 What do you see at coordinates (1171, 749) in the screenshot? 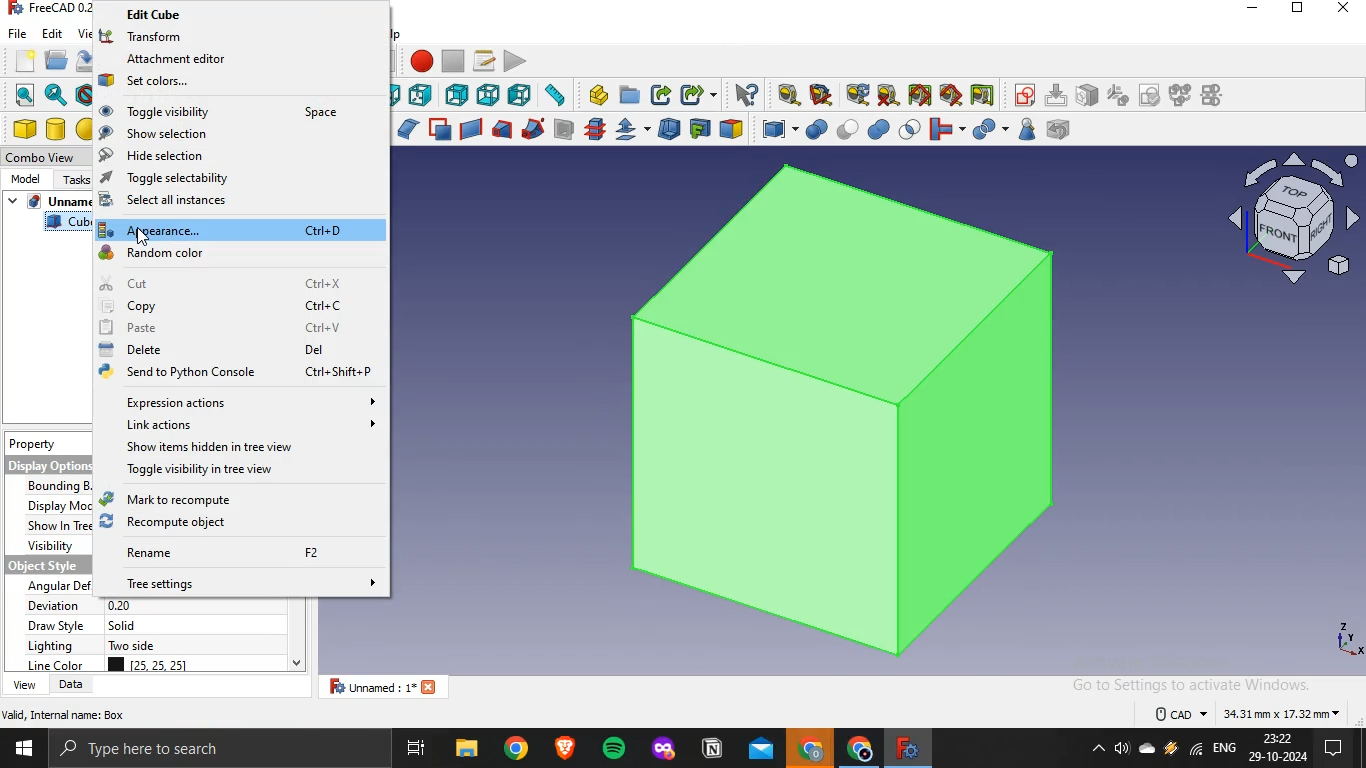
I see `winamp agent` at bounding box center [1171, 749].